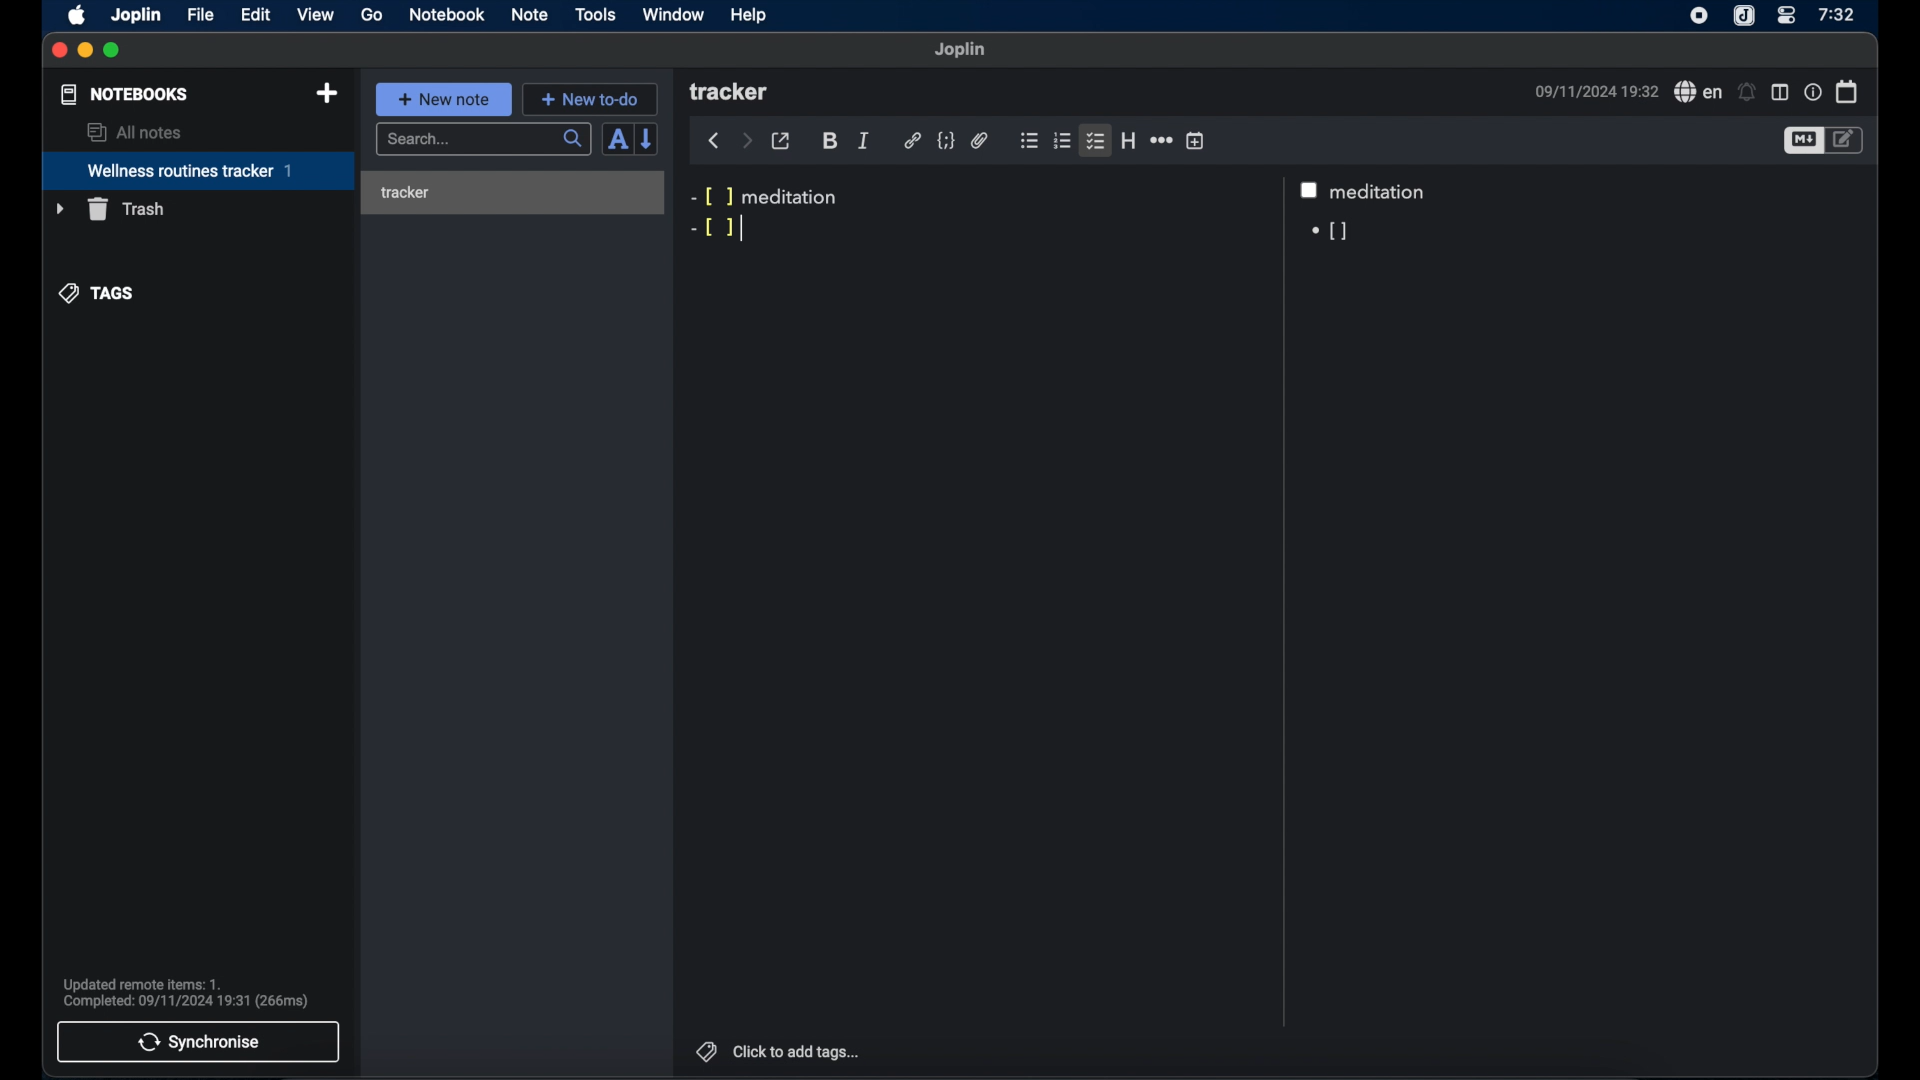 The height and width of the screenshot is (1080, 1920). Describe the element at coordinates (1835, 15) in the screenshot. I see `7:32` at that location.